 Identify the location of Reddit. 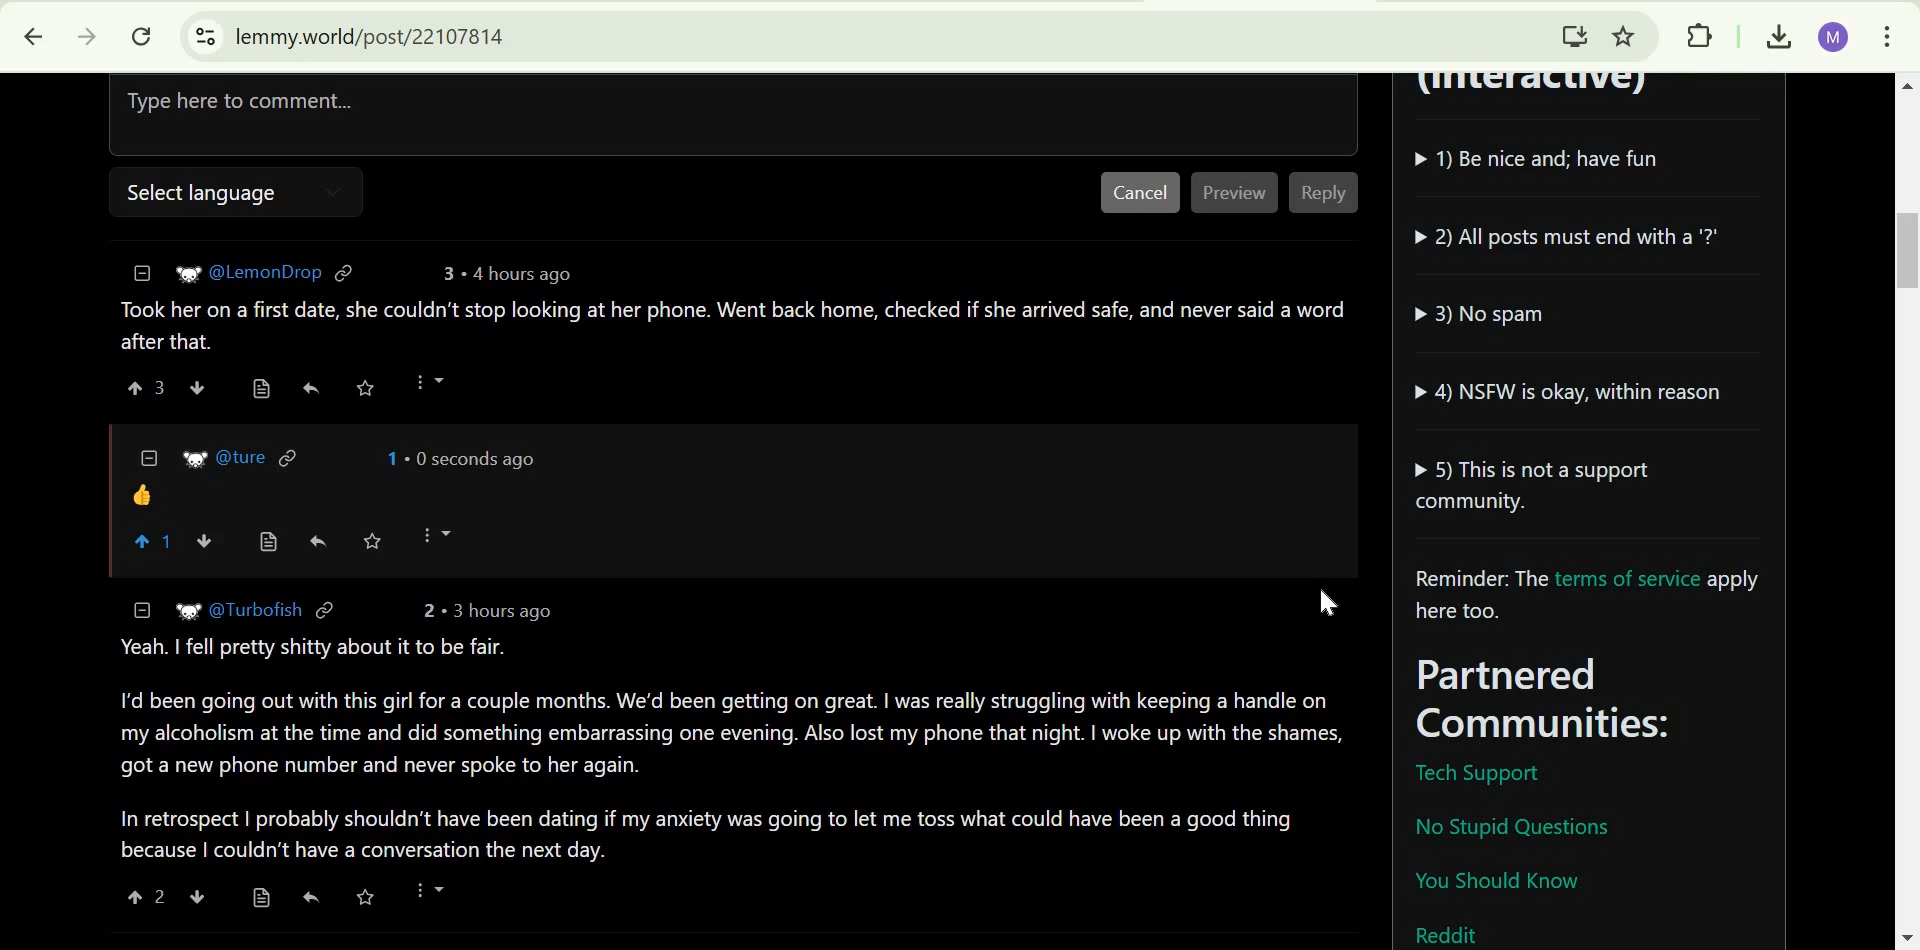
(1449, 932).